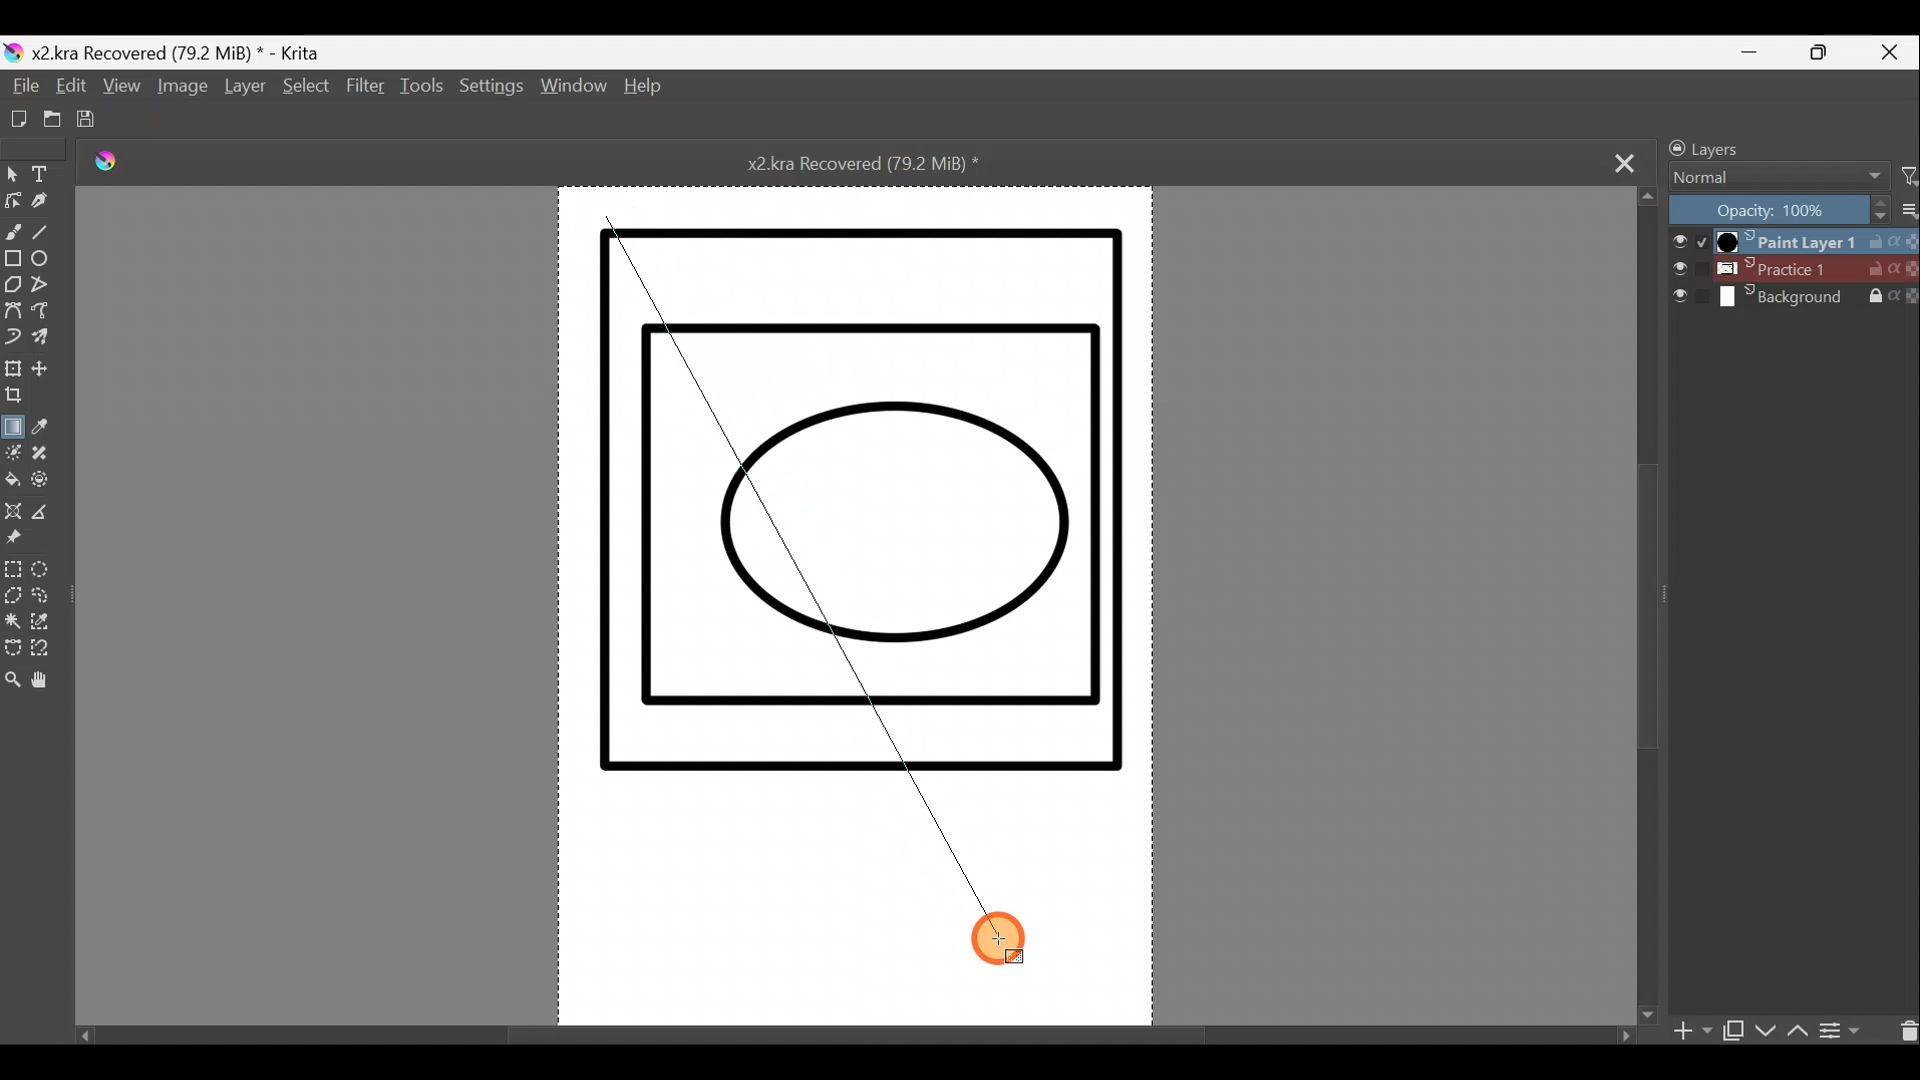  What do you see at coordinates (12, 176) in the screenshot?
I see `Select shapes tool` at bounding box center [12, 176].